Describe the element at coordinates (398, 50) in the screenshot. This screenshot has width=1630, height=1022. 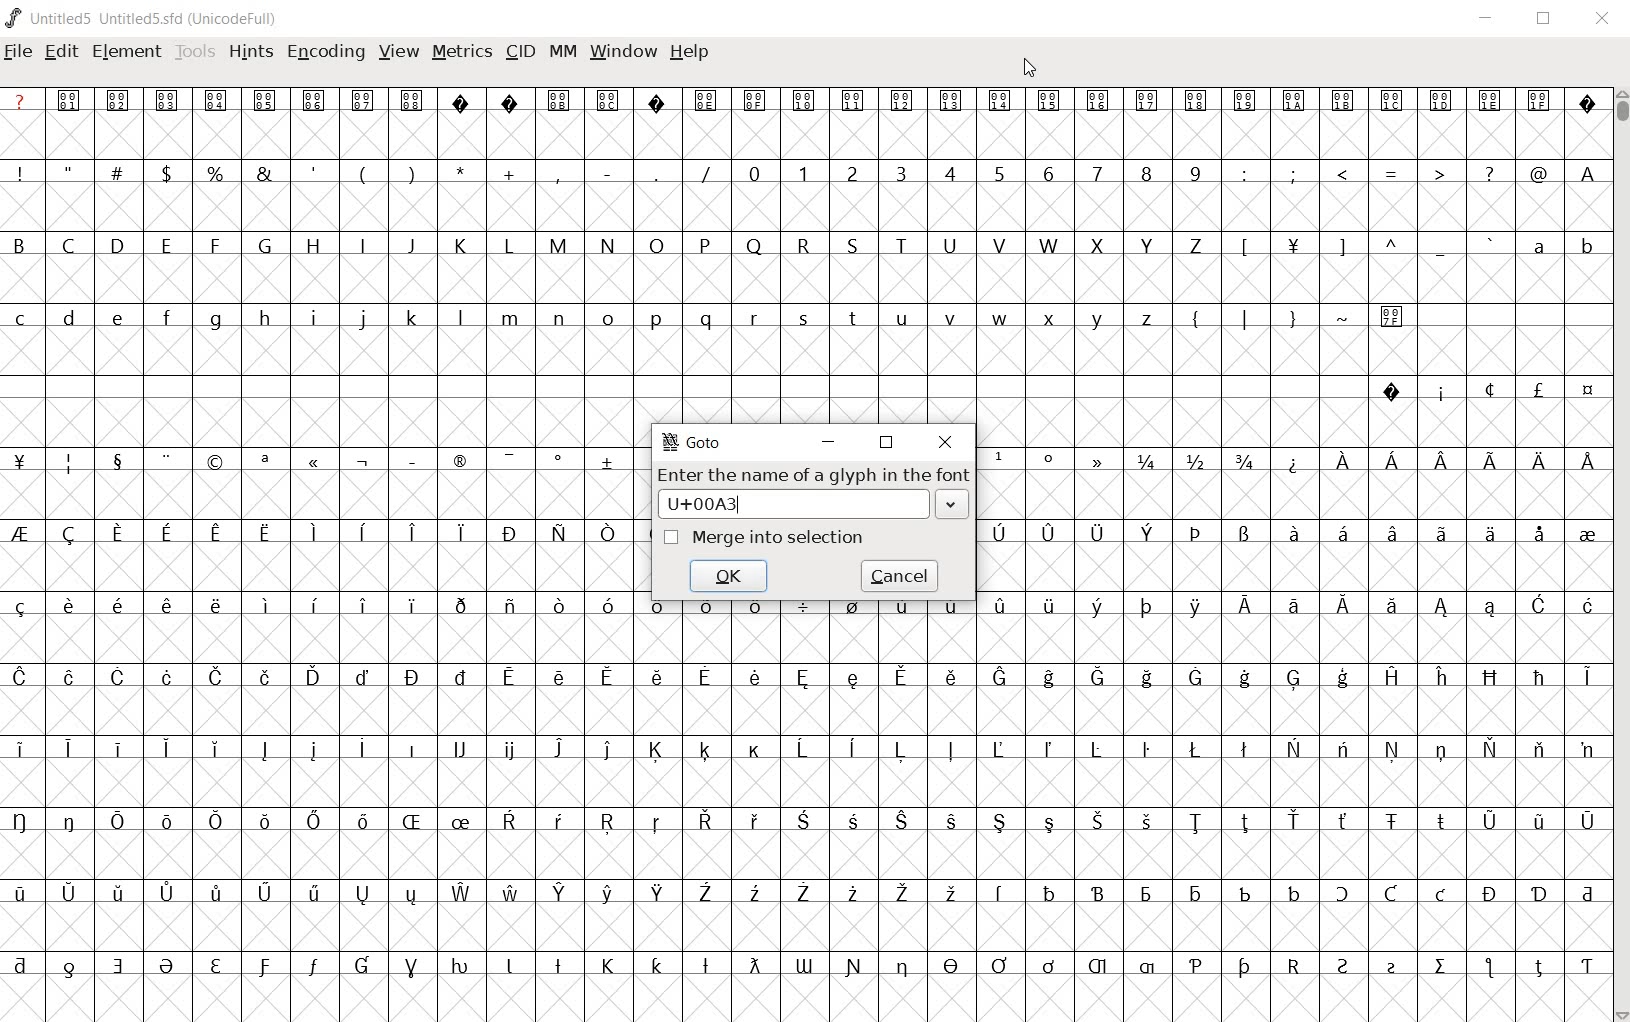
I see `VIEW` at that location.